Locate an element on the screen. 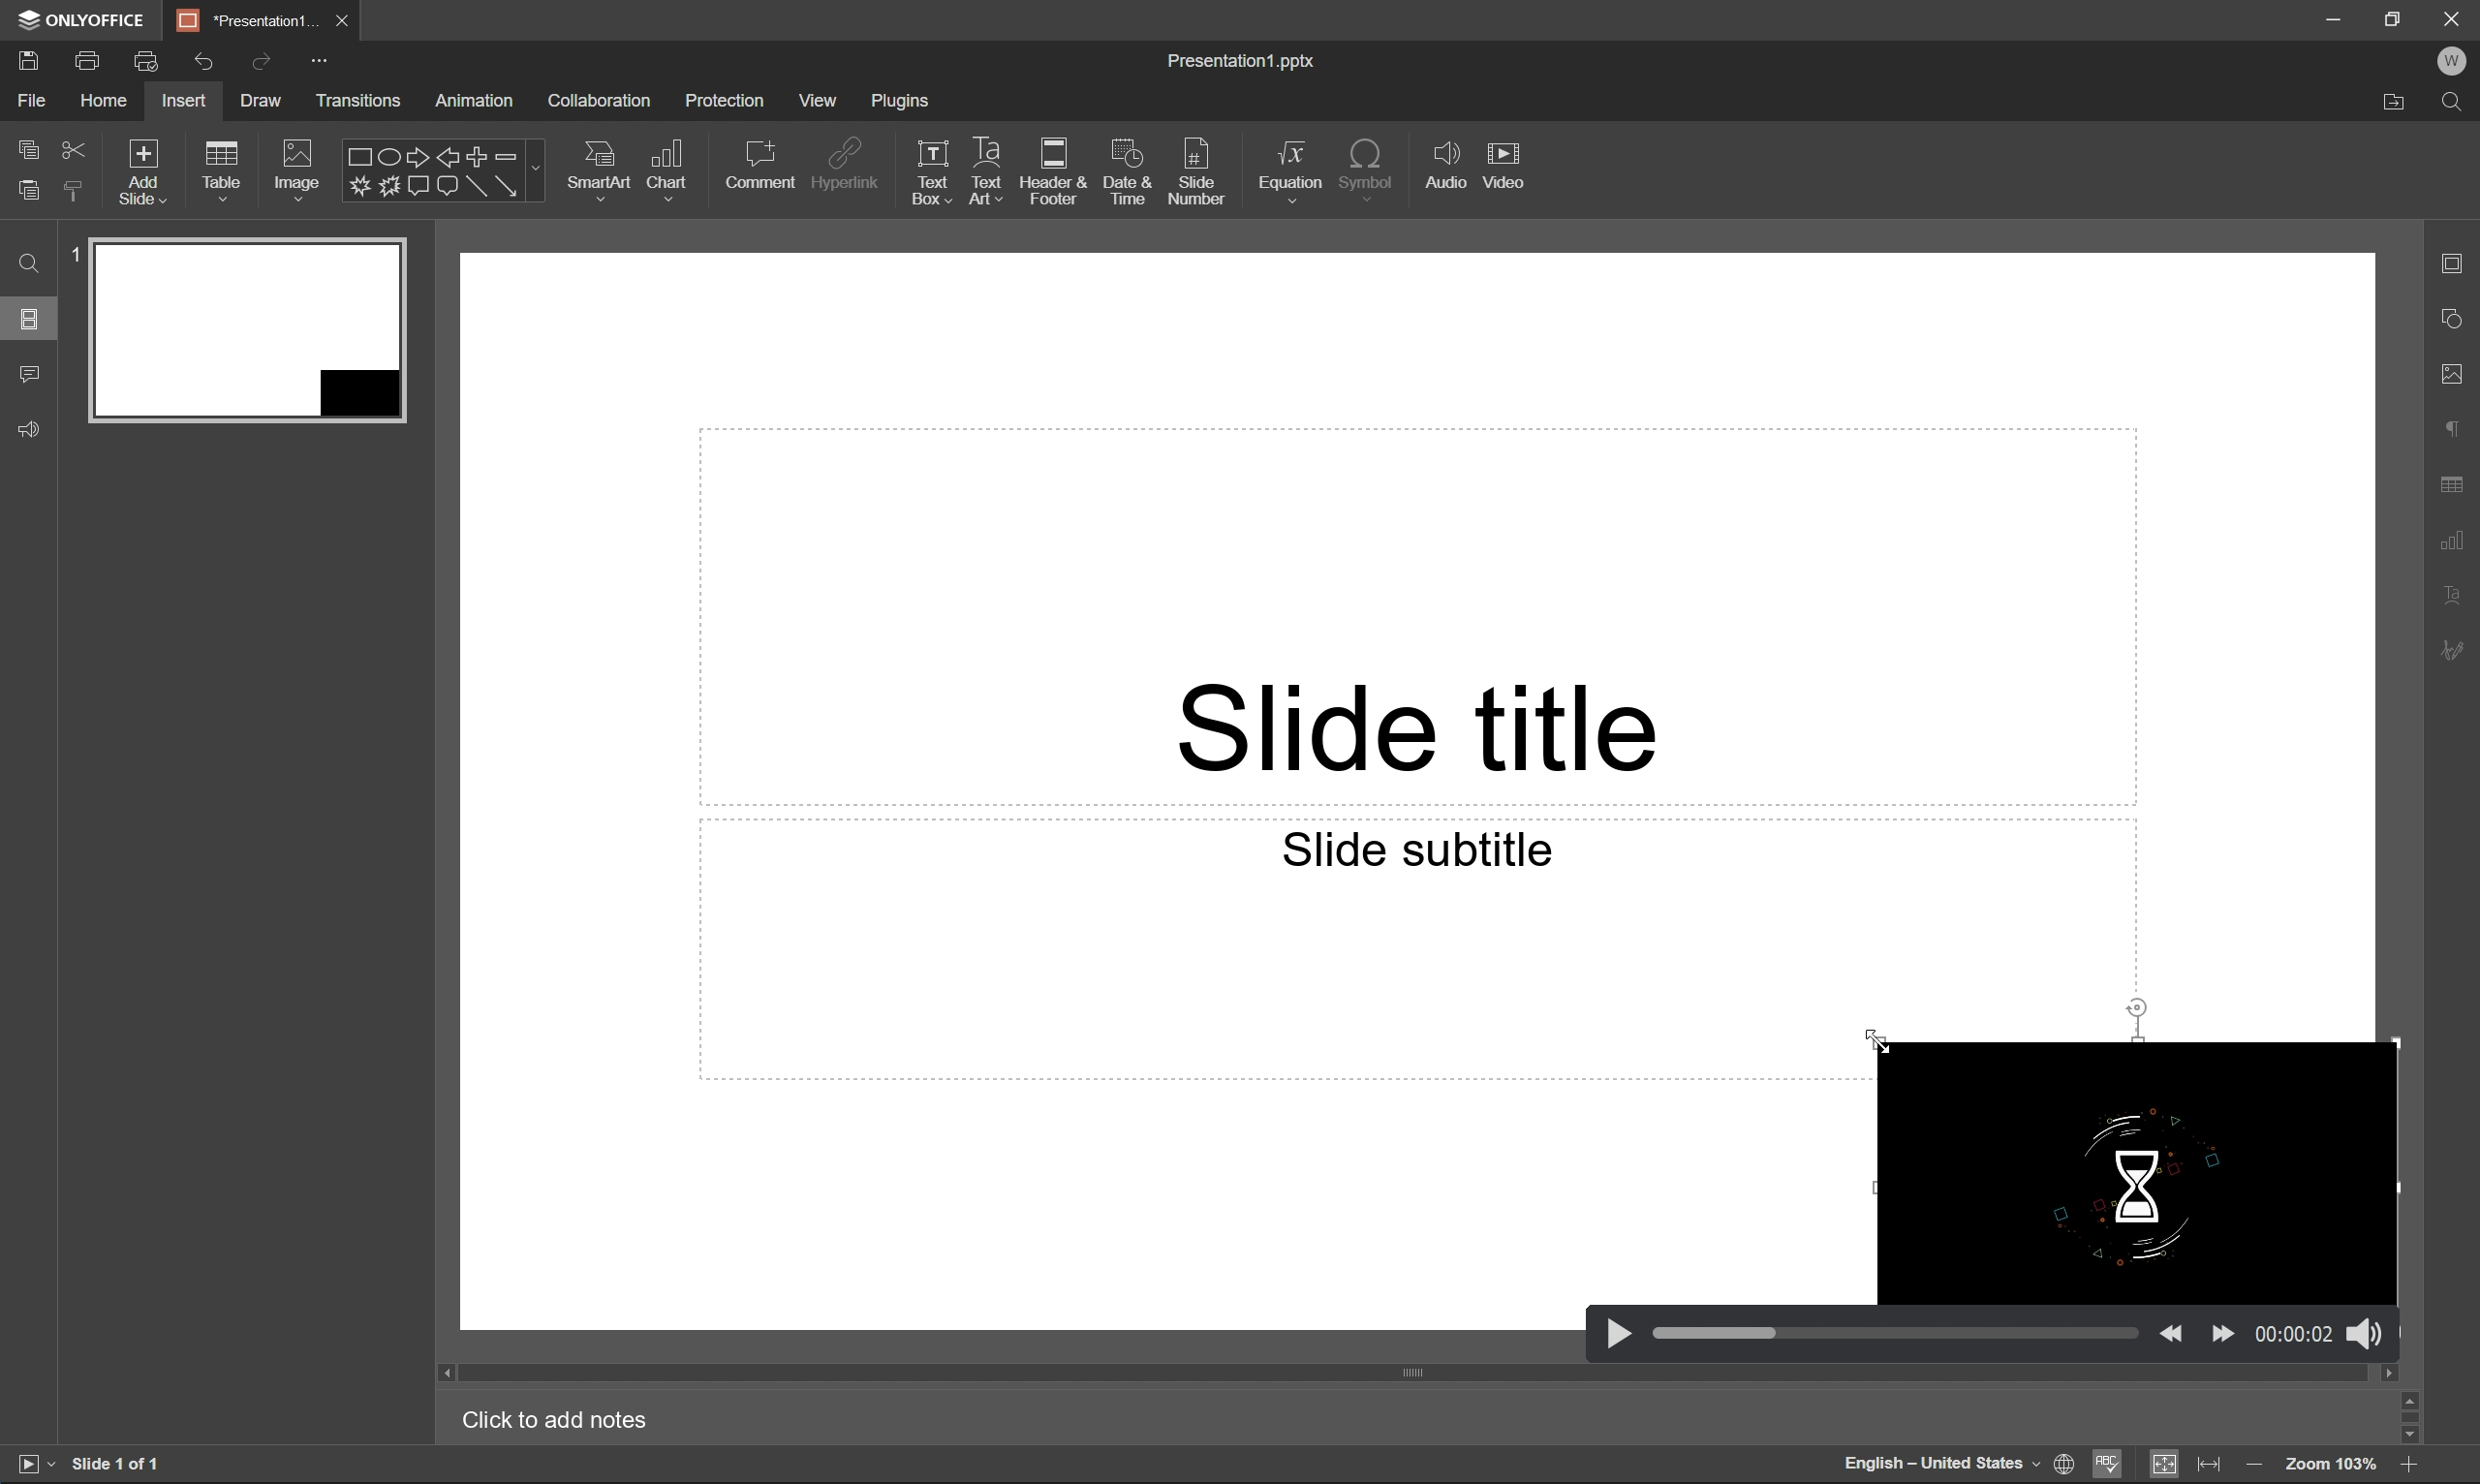  fit to width is located at coordinates (2207, 1461).